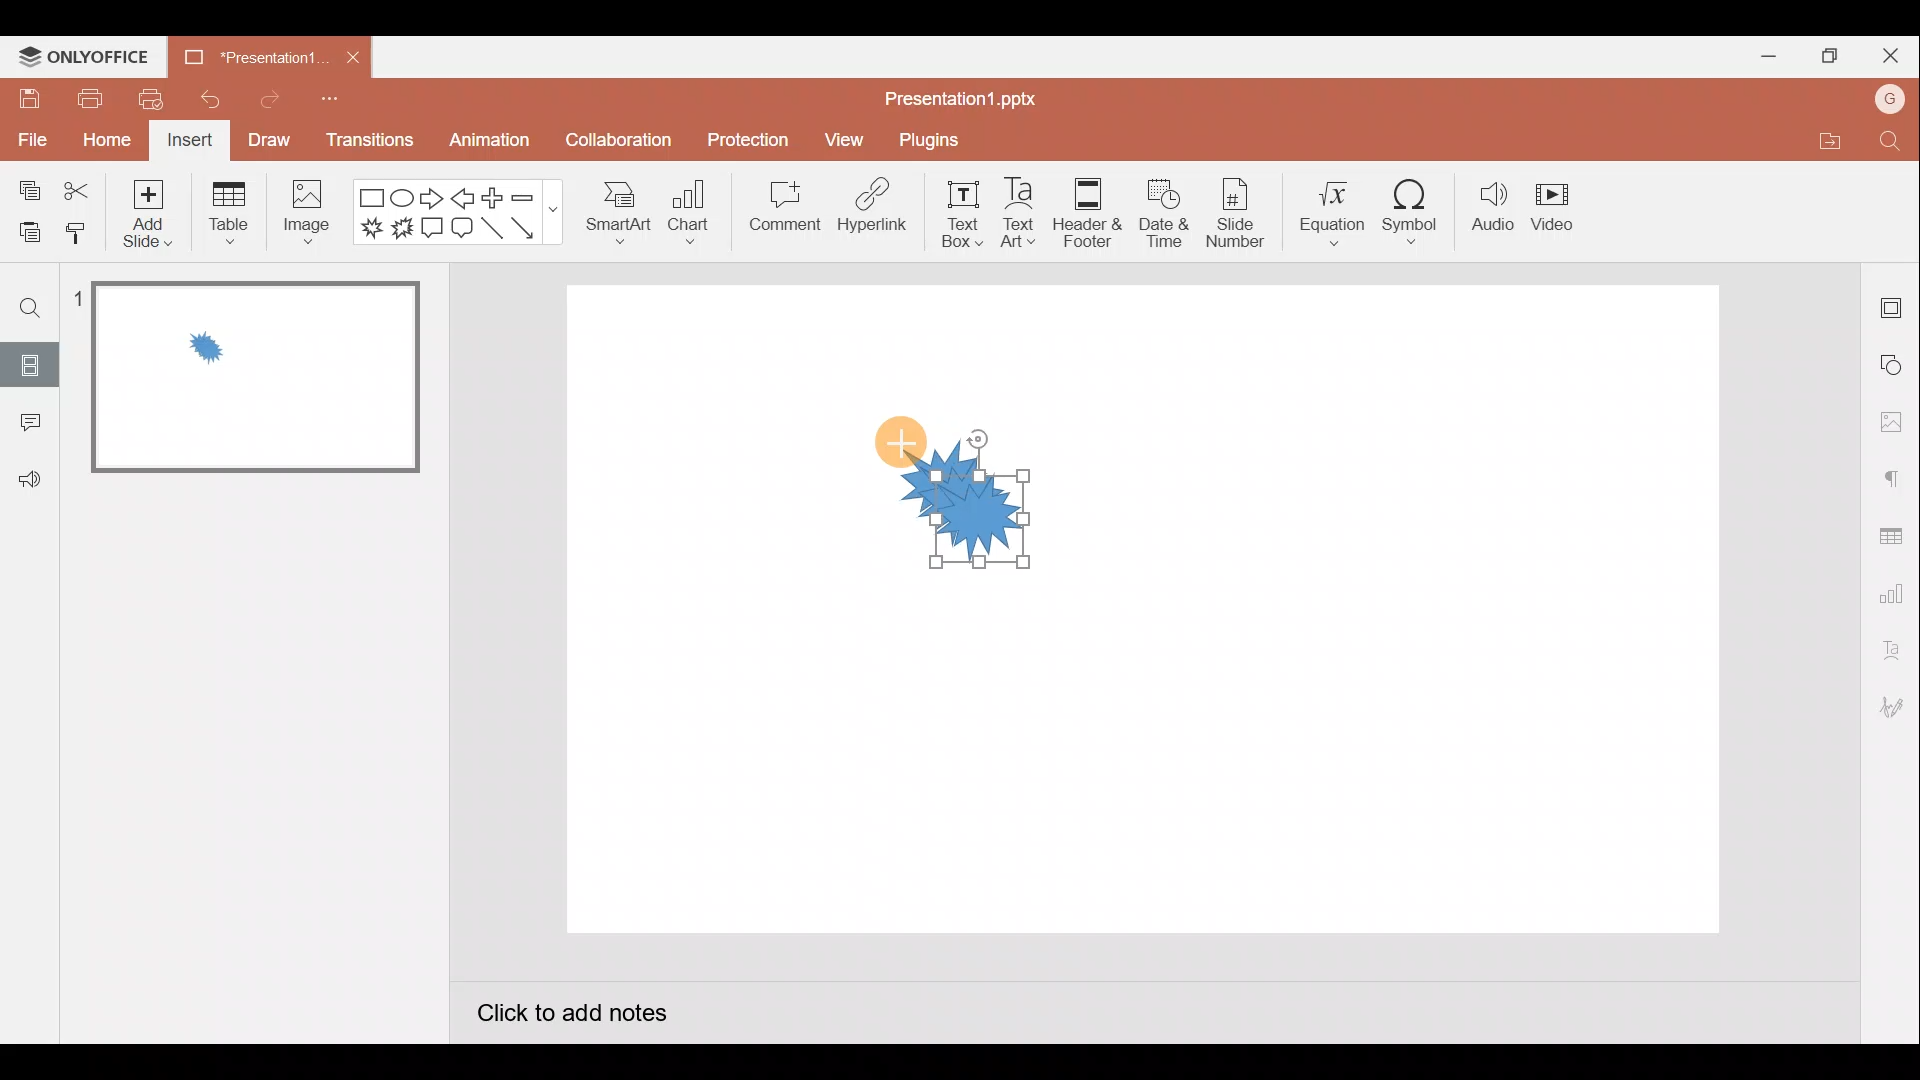 This screenshot has width=1920, height=1080. Describe the element at coordinates (1894, 590) in the screenshot. I see `Chart settings` at that location.